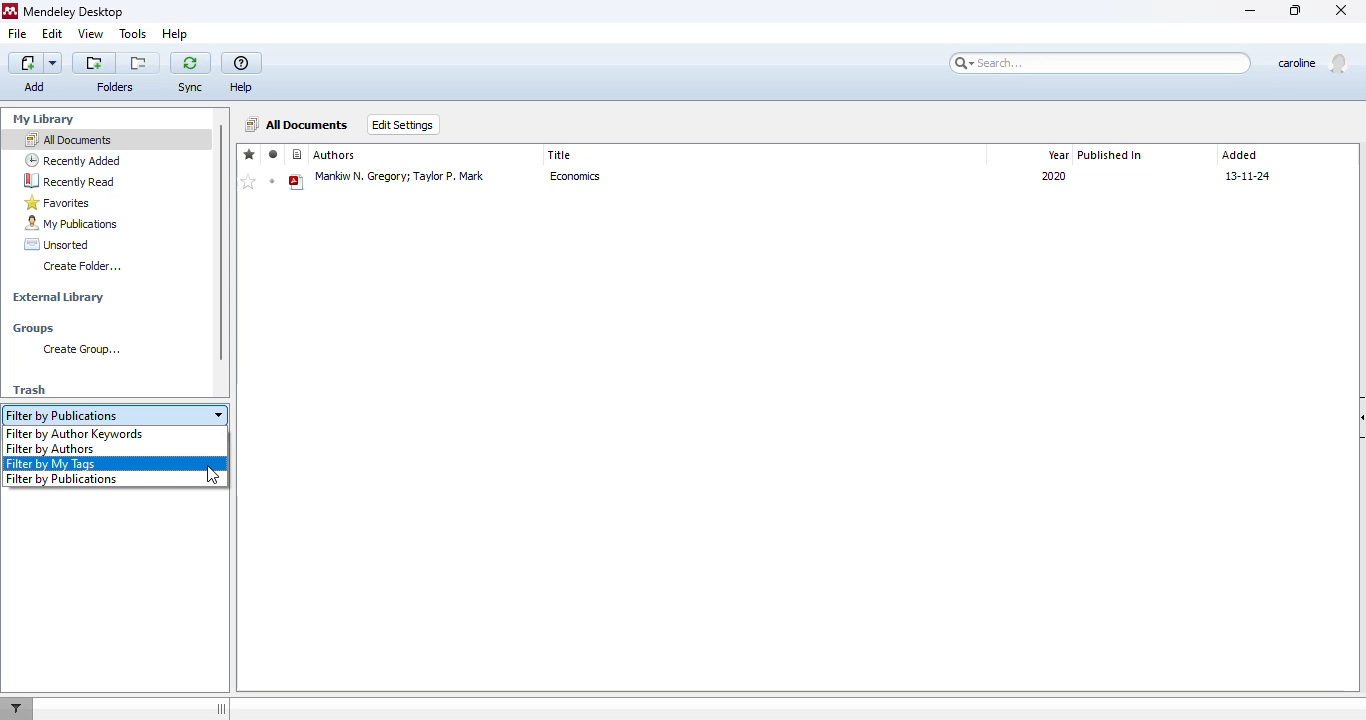  What do you see at coordinates (1111, 155) in the screenshot?
I see `published in` at bounding box center [1111, 155].